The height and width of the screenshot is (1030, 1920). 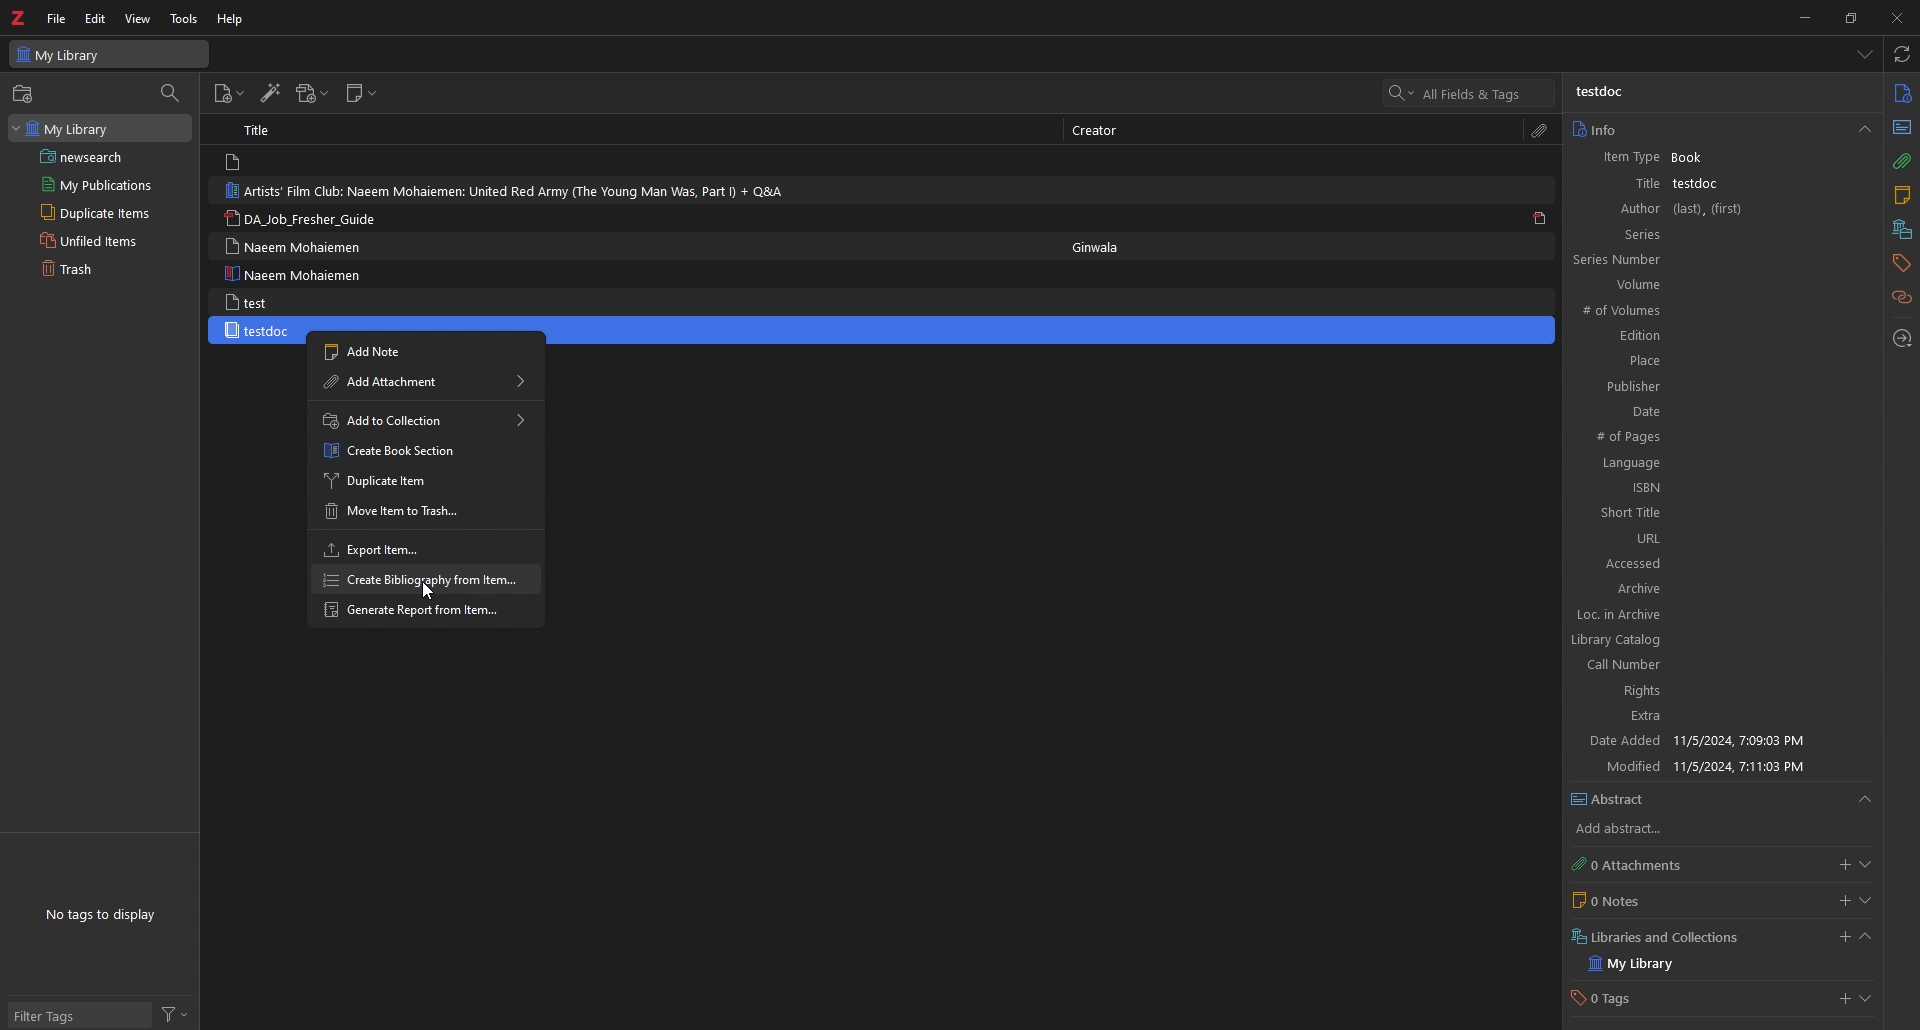 I want to click on testdoc, so click(x=1699, y=183).